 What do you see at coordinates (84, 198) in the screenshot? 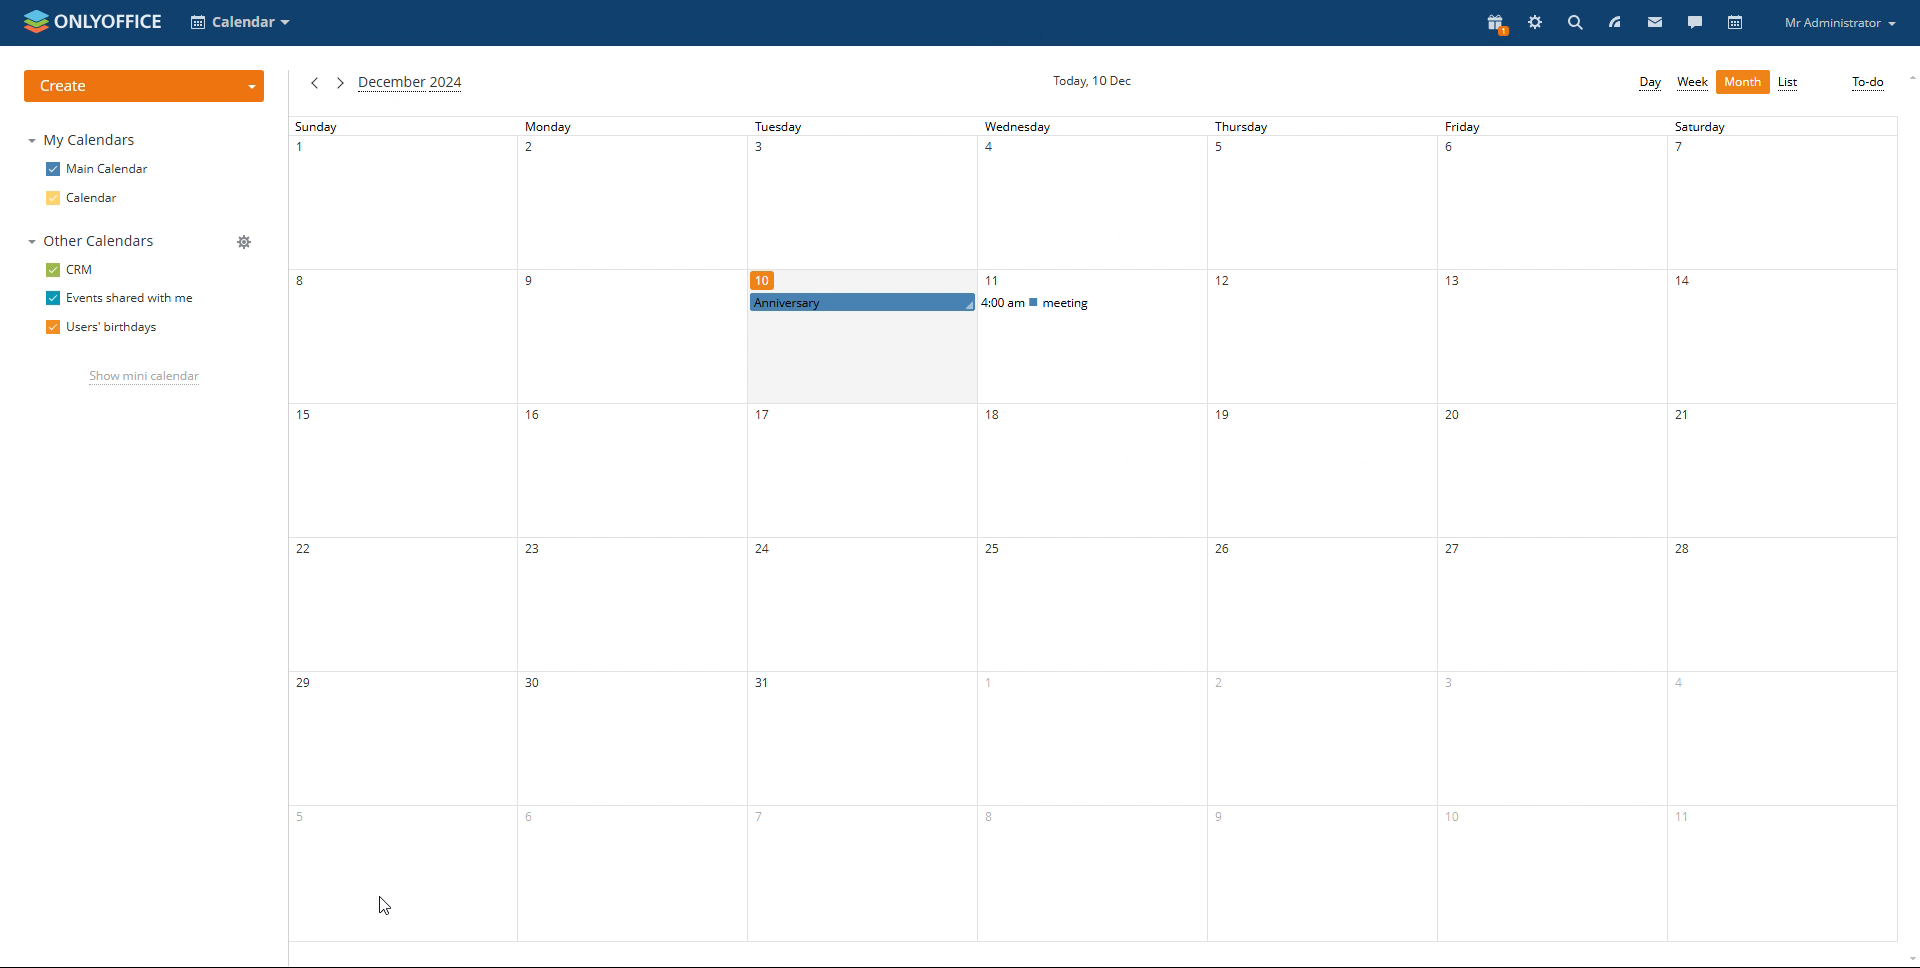
I see `calendar` at bounding box center [84, 198].